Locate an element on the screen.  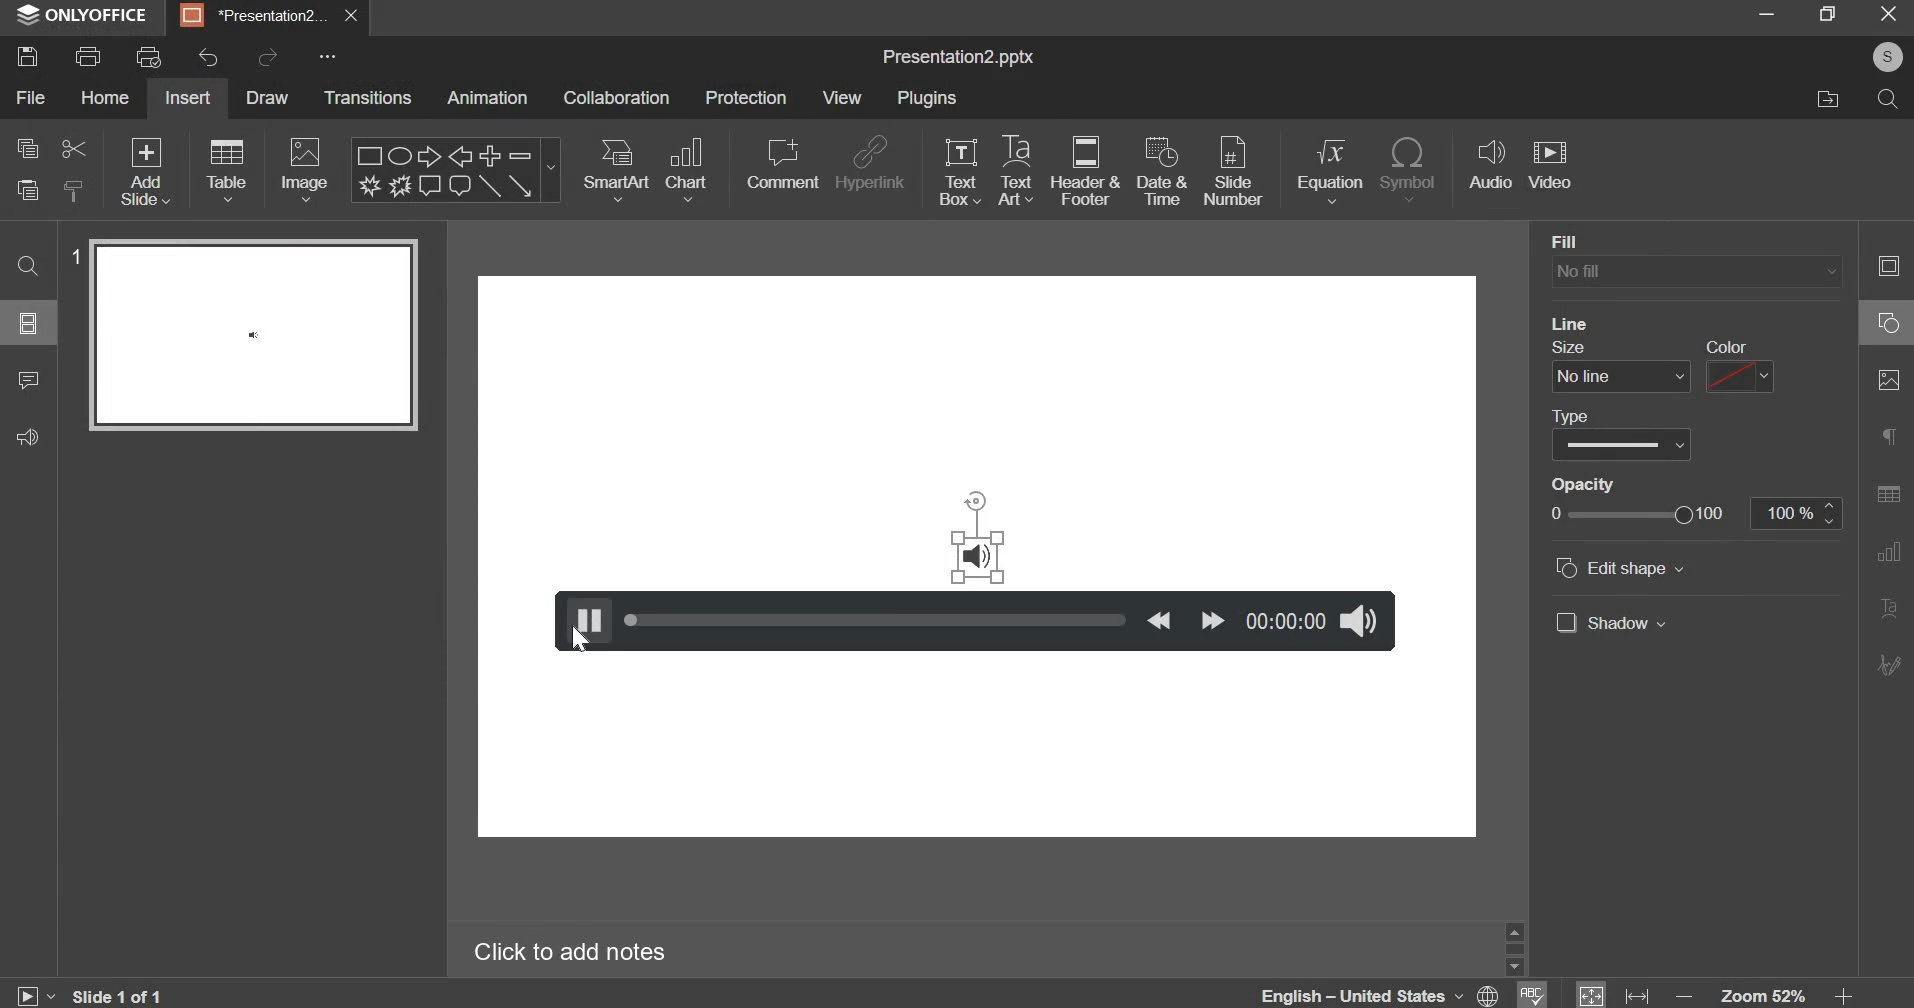
spelling is located at coordinates (1530, 994).